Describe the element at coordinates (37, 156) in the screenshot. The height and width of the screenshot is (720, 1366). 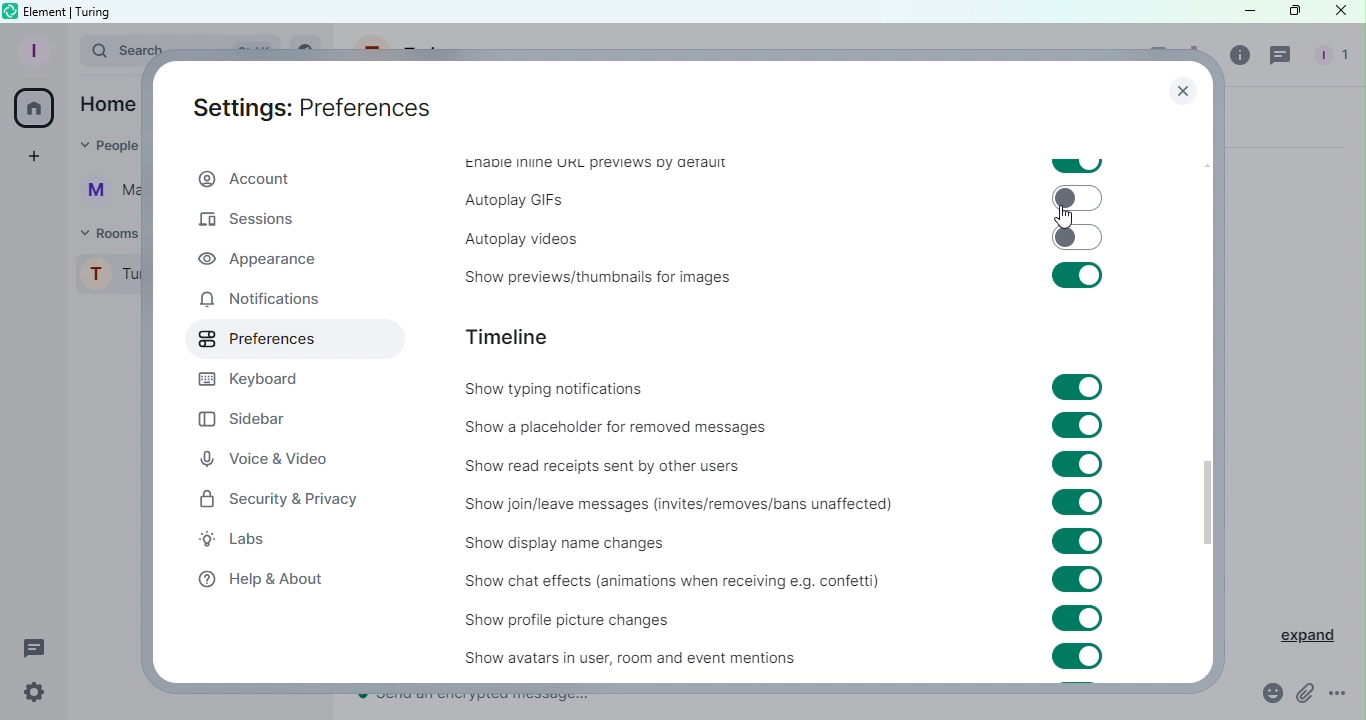
I see `Create a space` at that location.